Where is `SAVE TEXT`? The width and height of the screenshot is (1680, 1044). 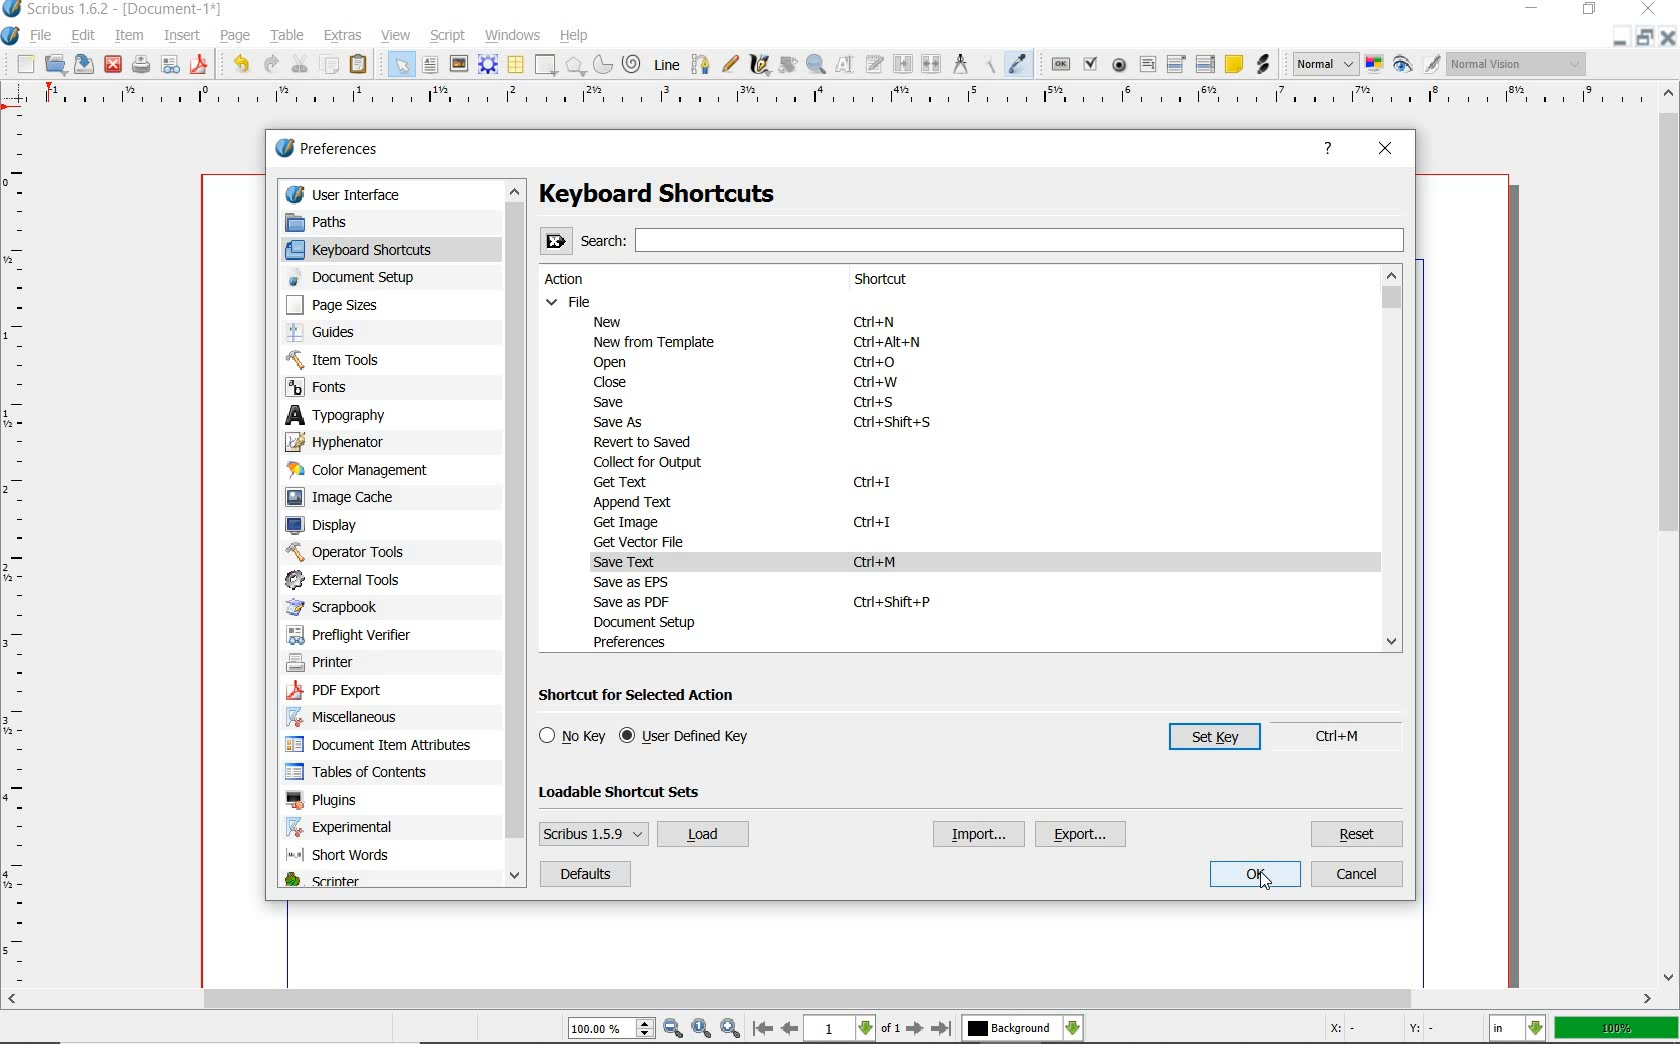 SAVE TEXT is located at coordinates (638, 562).